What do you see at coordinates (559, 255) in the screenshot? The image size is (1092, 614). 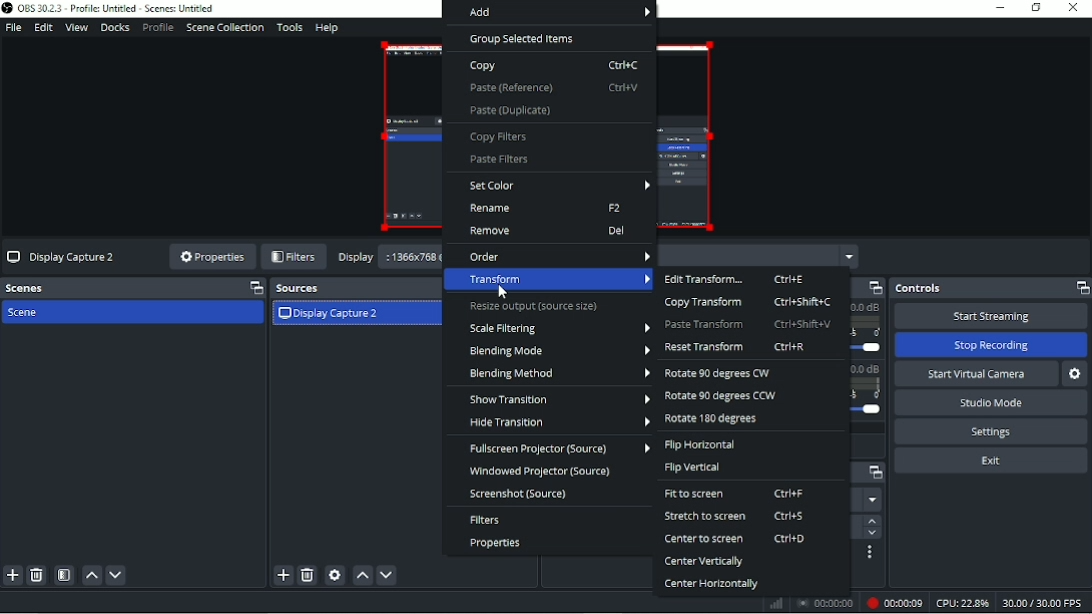 I see `Order` at bounding box center [559, 255].